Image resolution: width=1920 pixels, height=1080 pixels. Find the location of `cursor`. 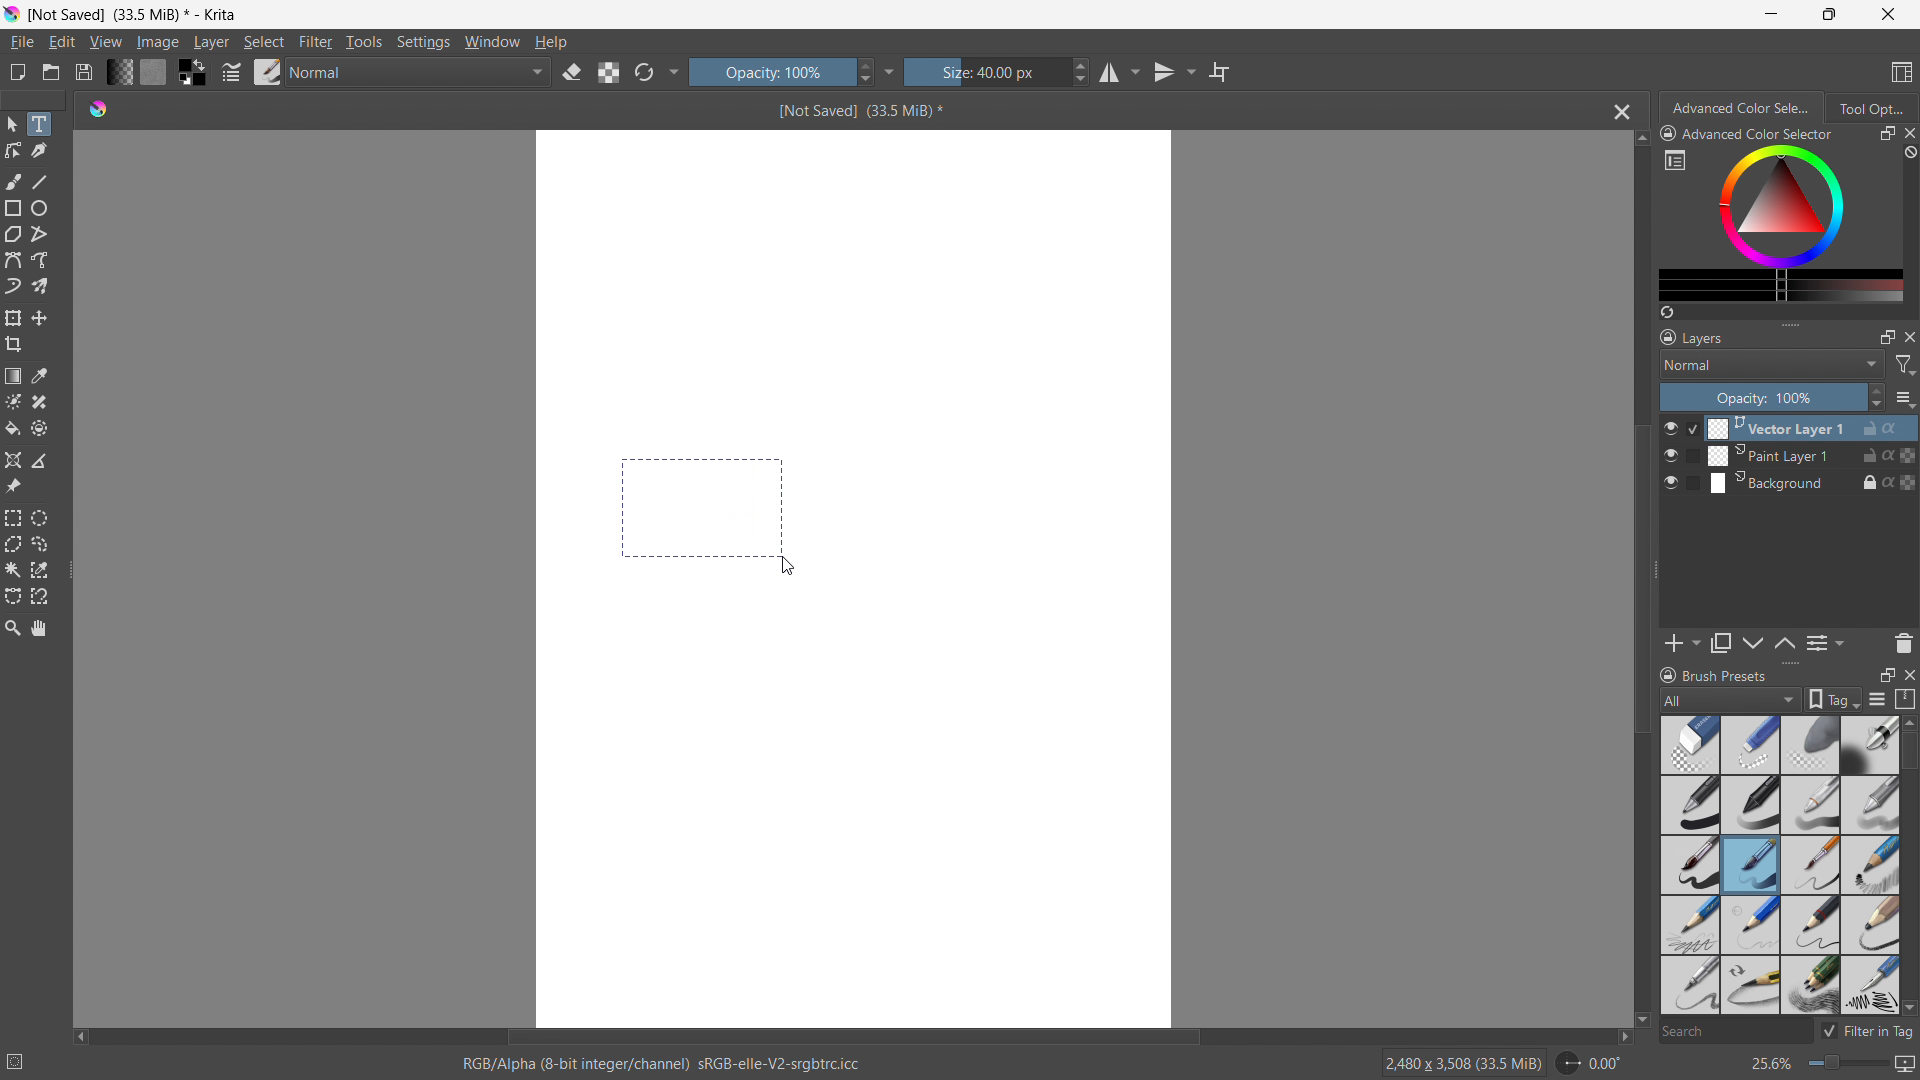

cursor is located at coordinates (788, 565).